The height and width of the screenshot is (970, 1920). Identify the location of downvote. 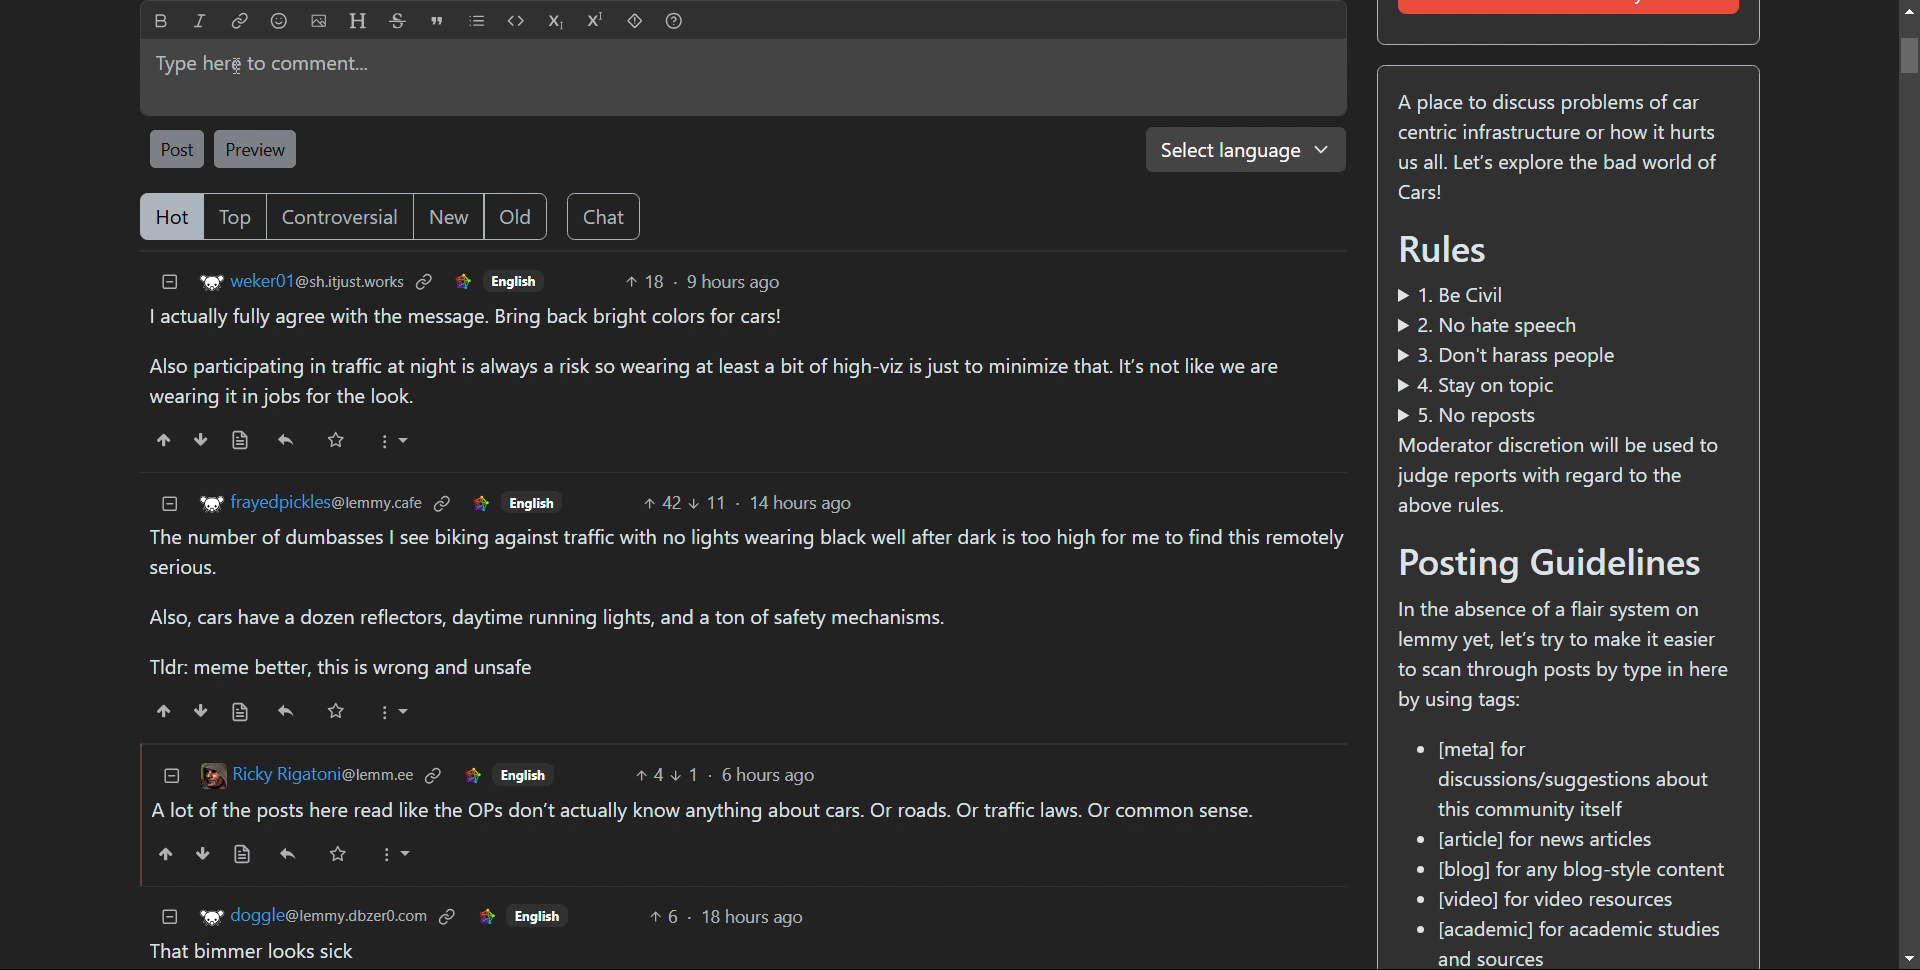
(202, 710).